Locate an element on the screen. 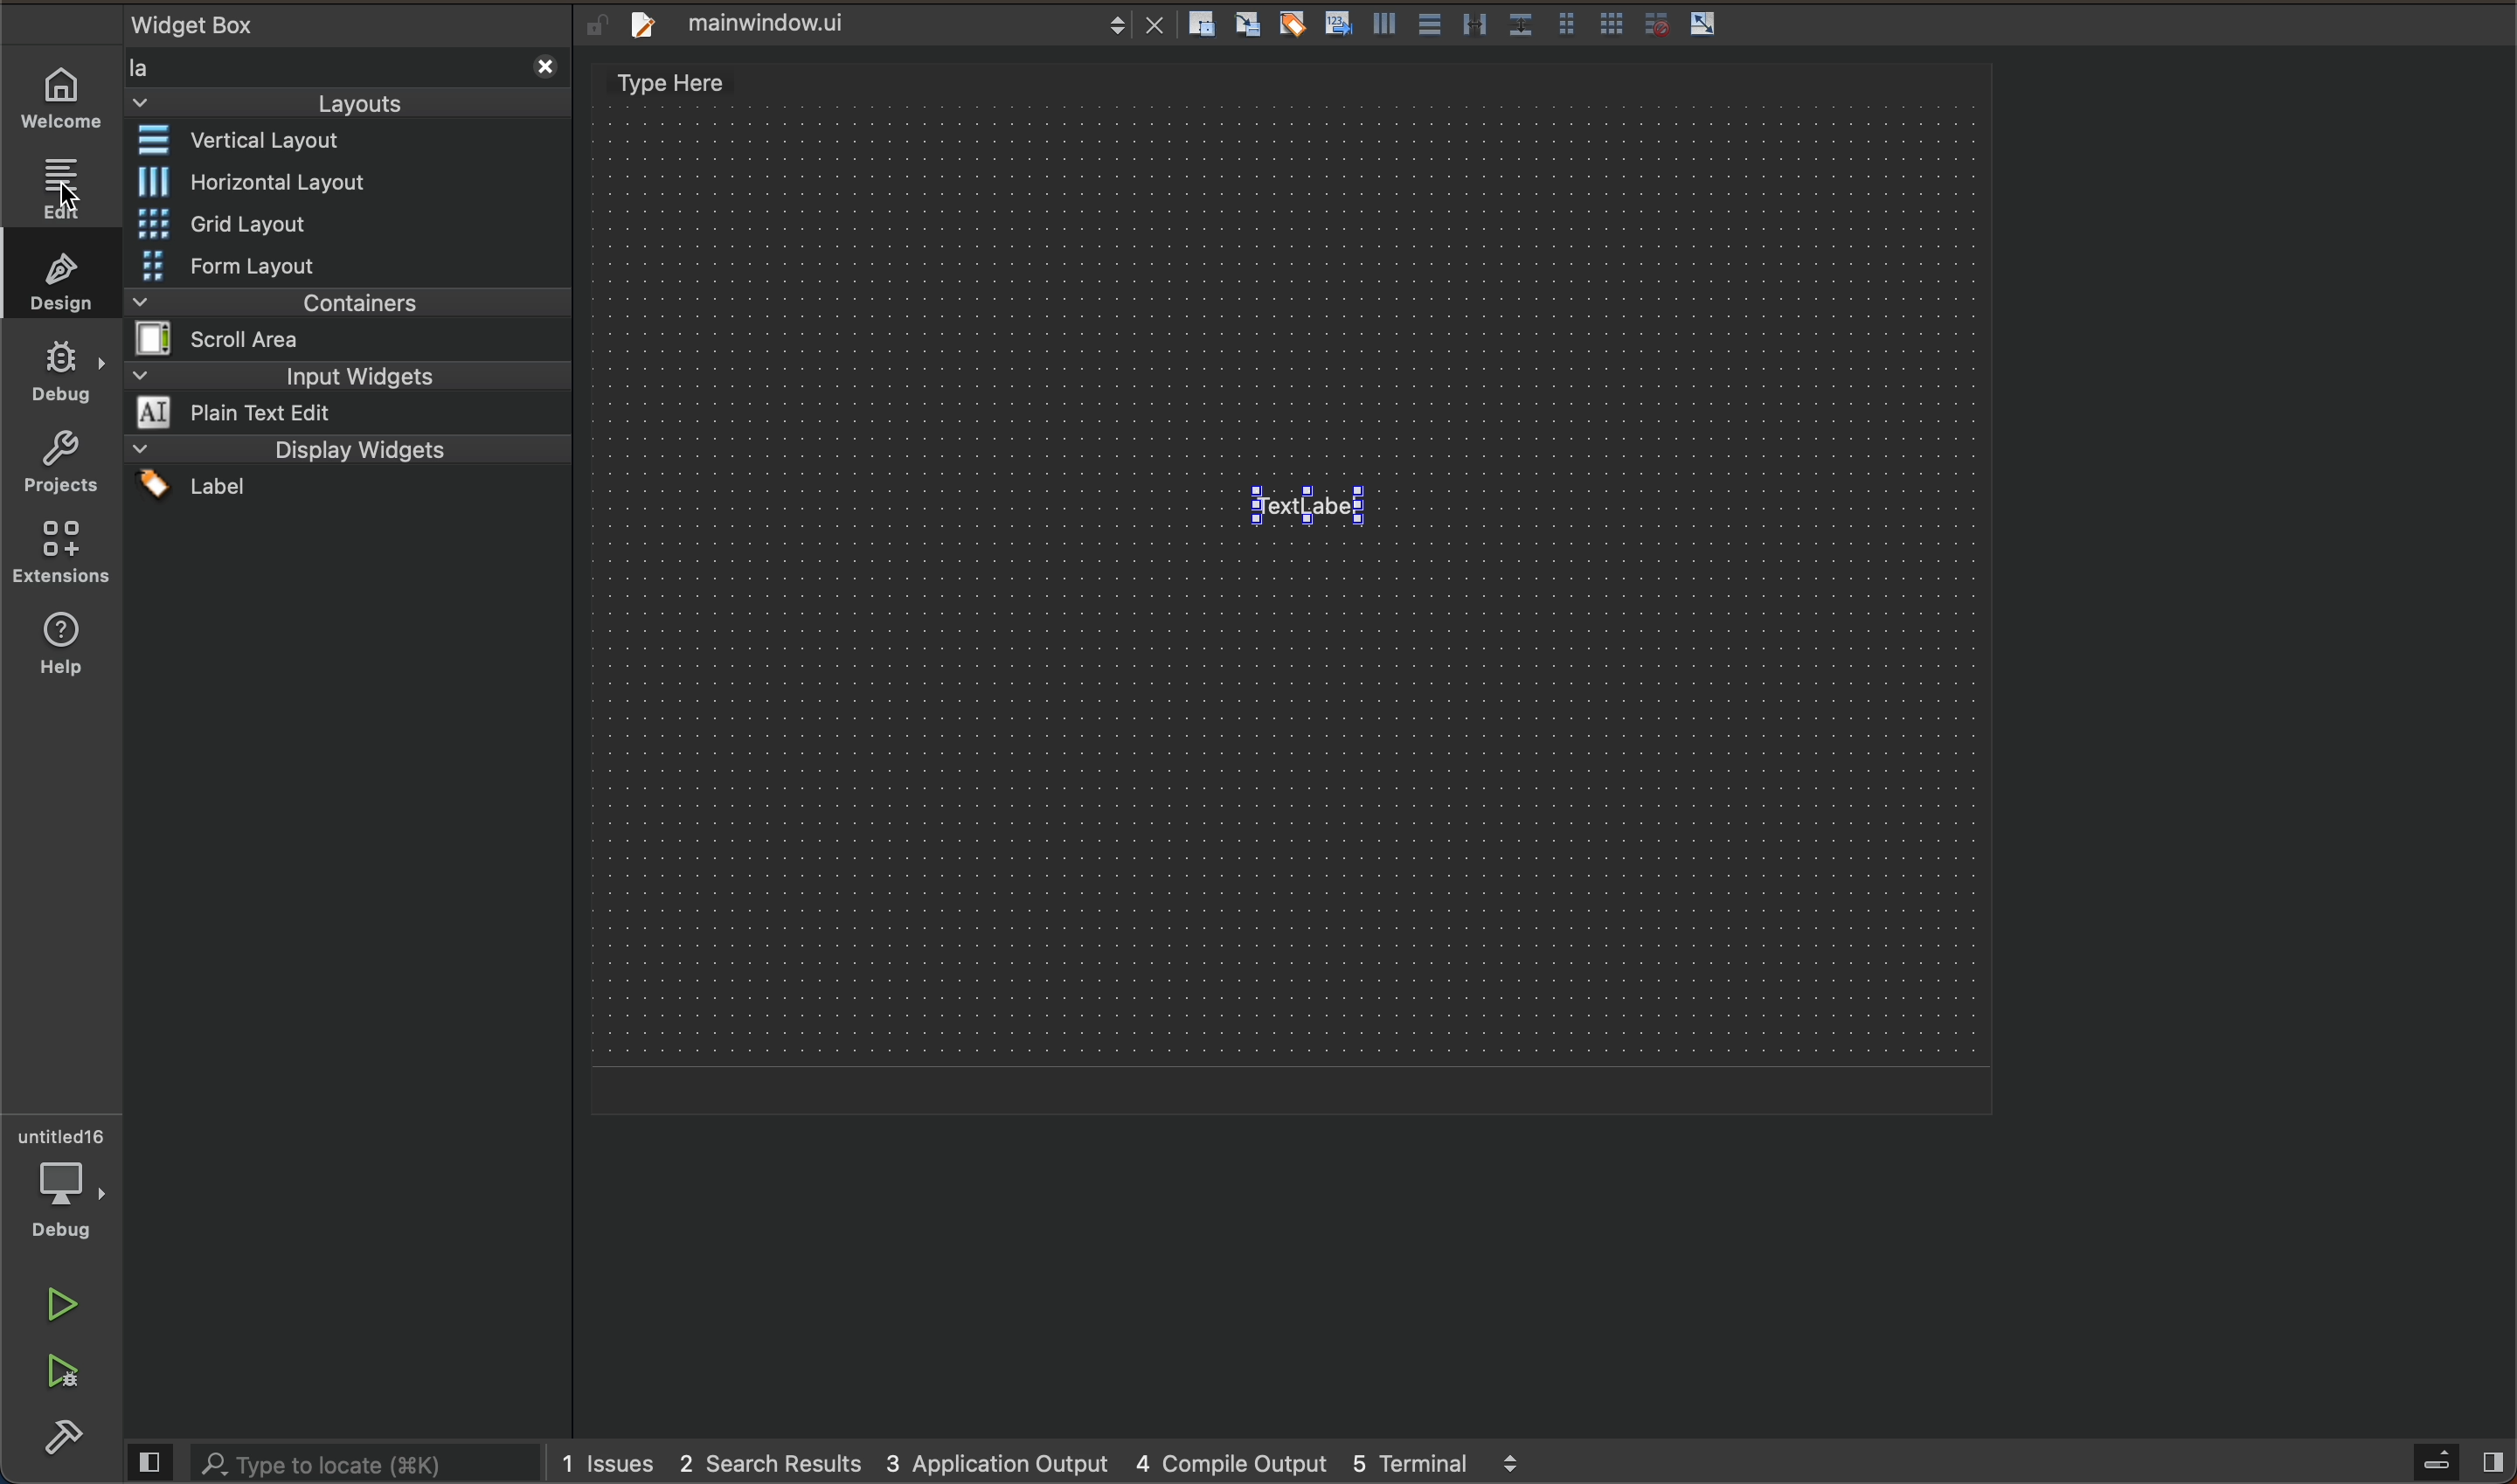  break layout is located at coordinates (1662, 29).